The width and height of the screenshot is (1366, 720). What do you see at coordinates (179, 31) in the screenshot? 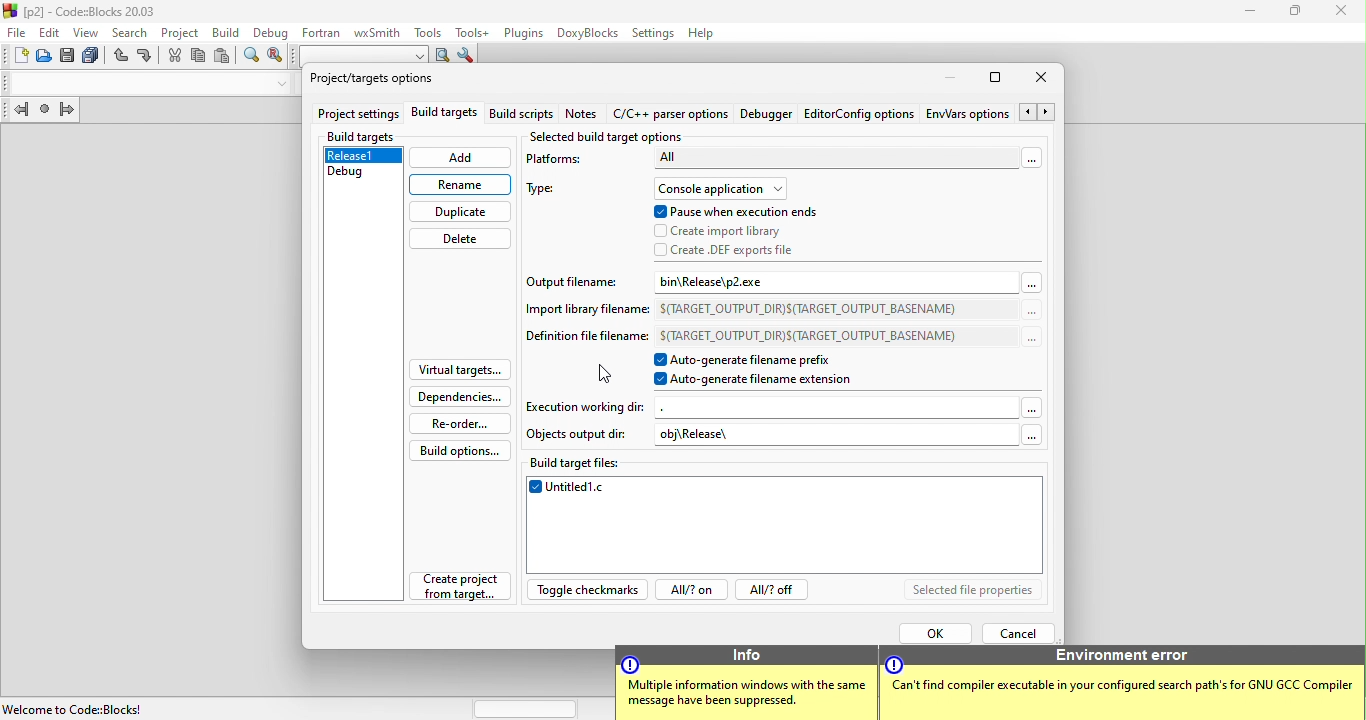
I see `project` at bounding box center [179, 31].